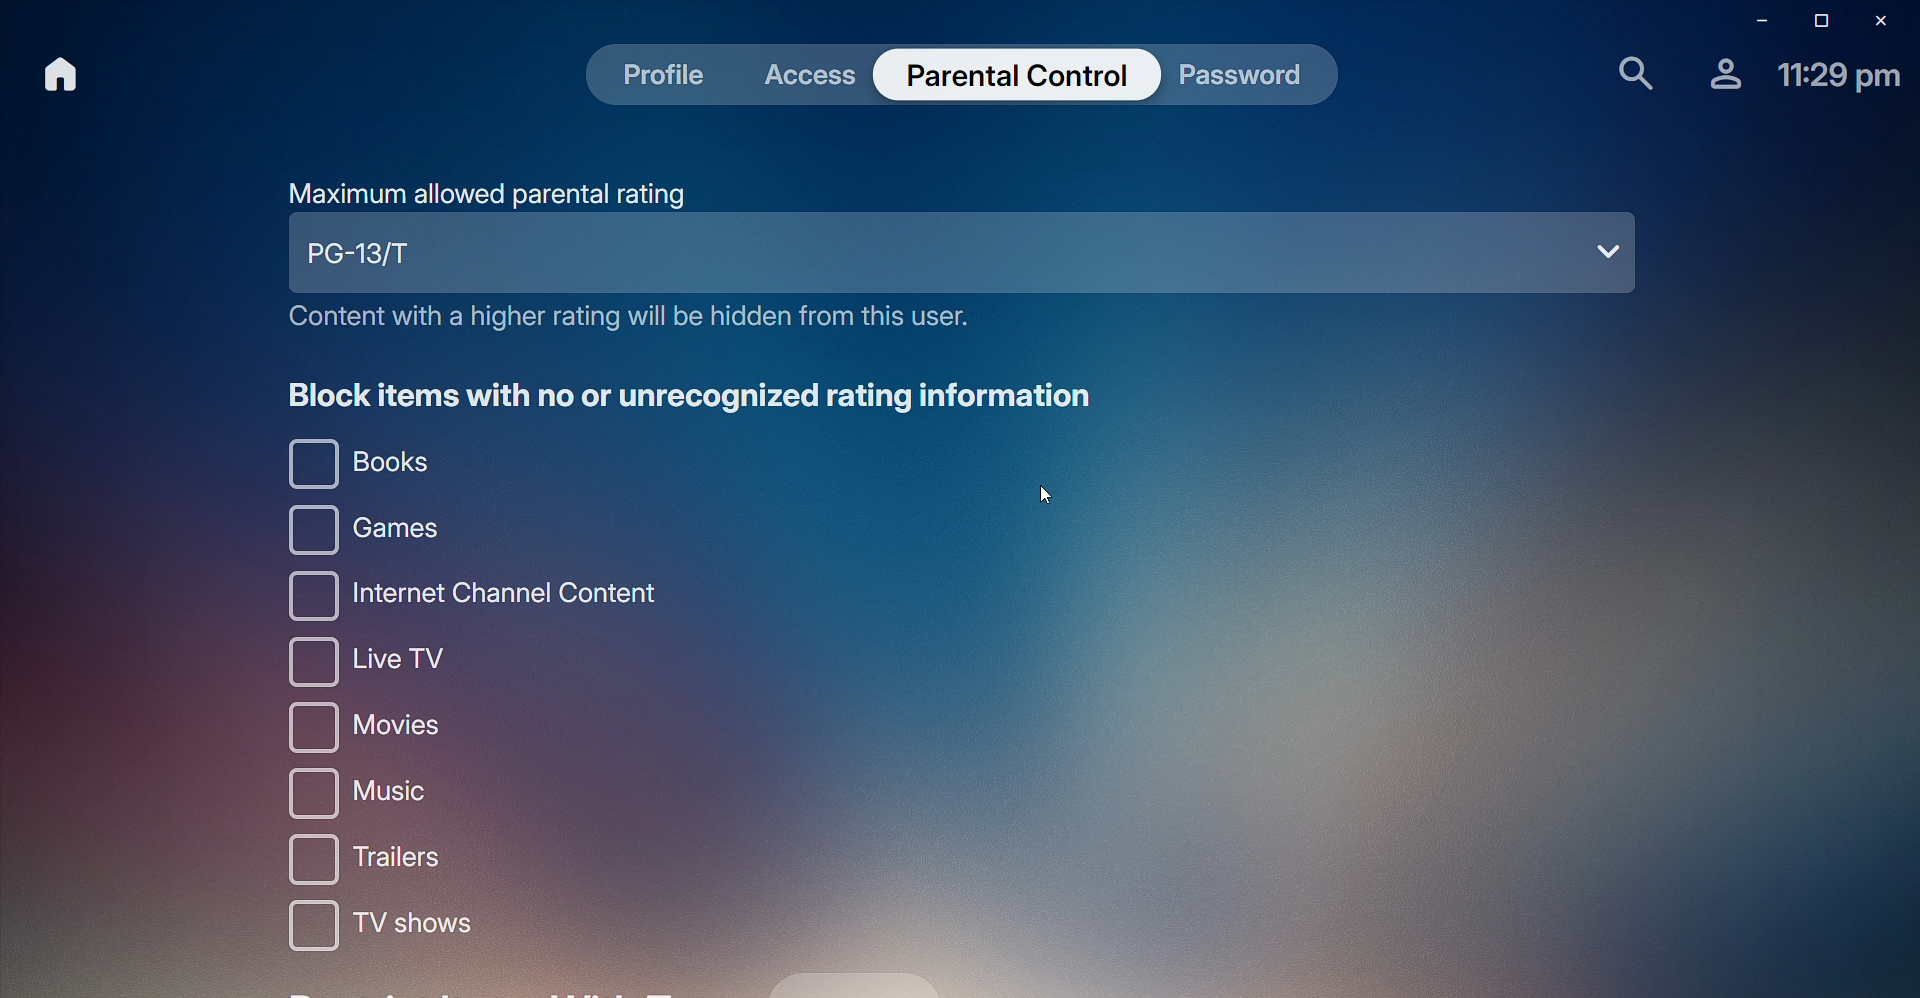  Describe the element at coordinates (666, 77) in the screenshot. I see `Profile` at that location.